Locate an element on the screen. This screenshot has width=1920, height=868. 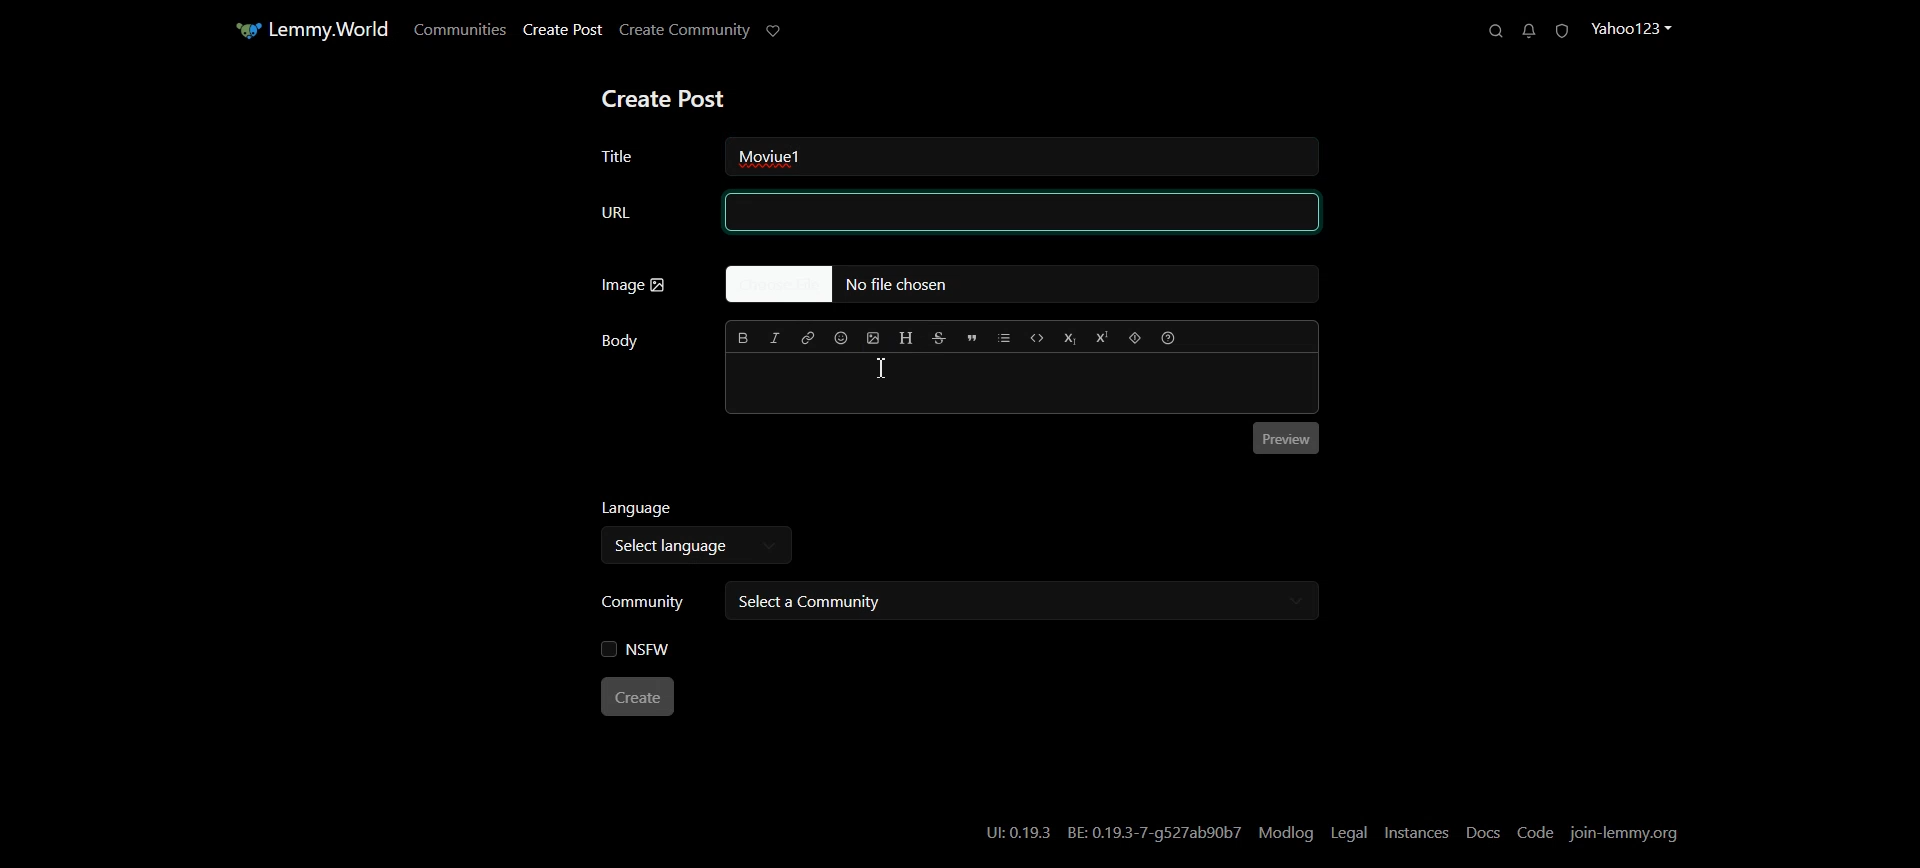
Title is located at coordinates (641, 154).